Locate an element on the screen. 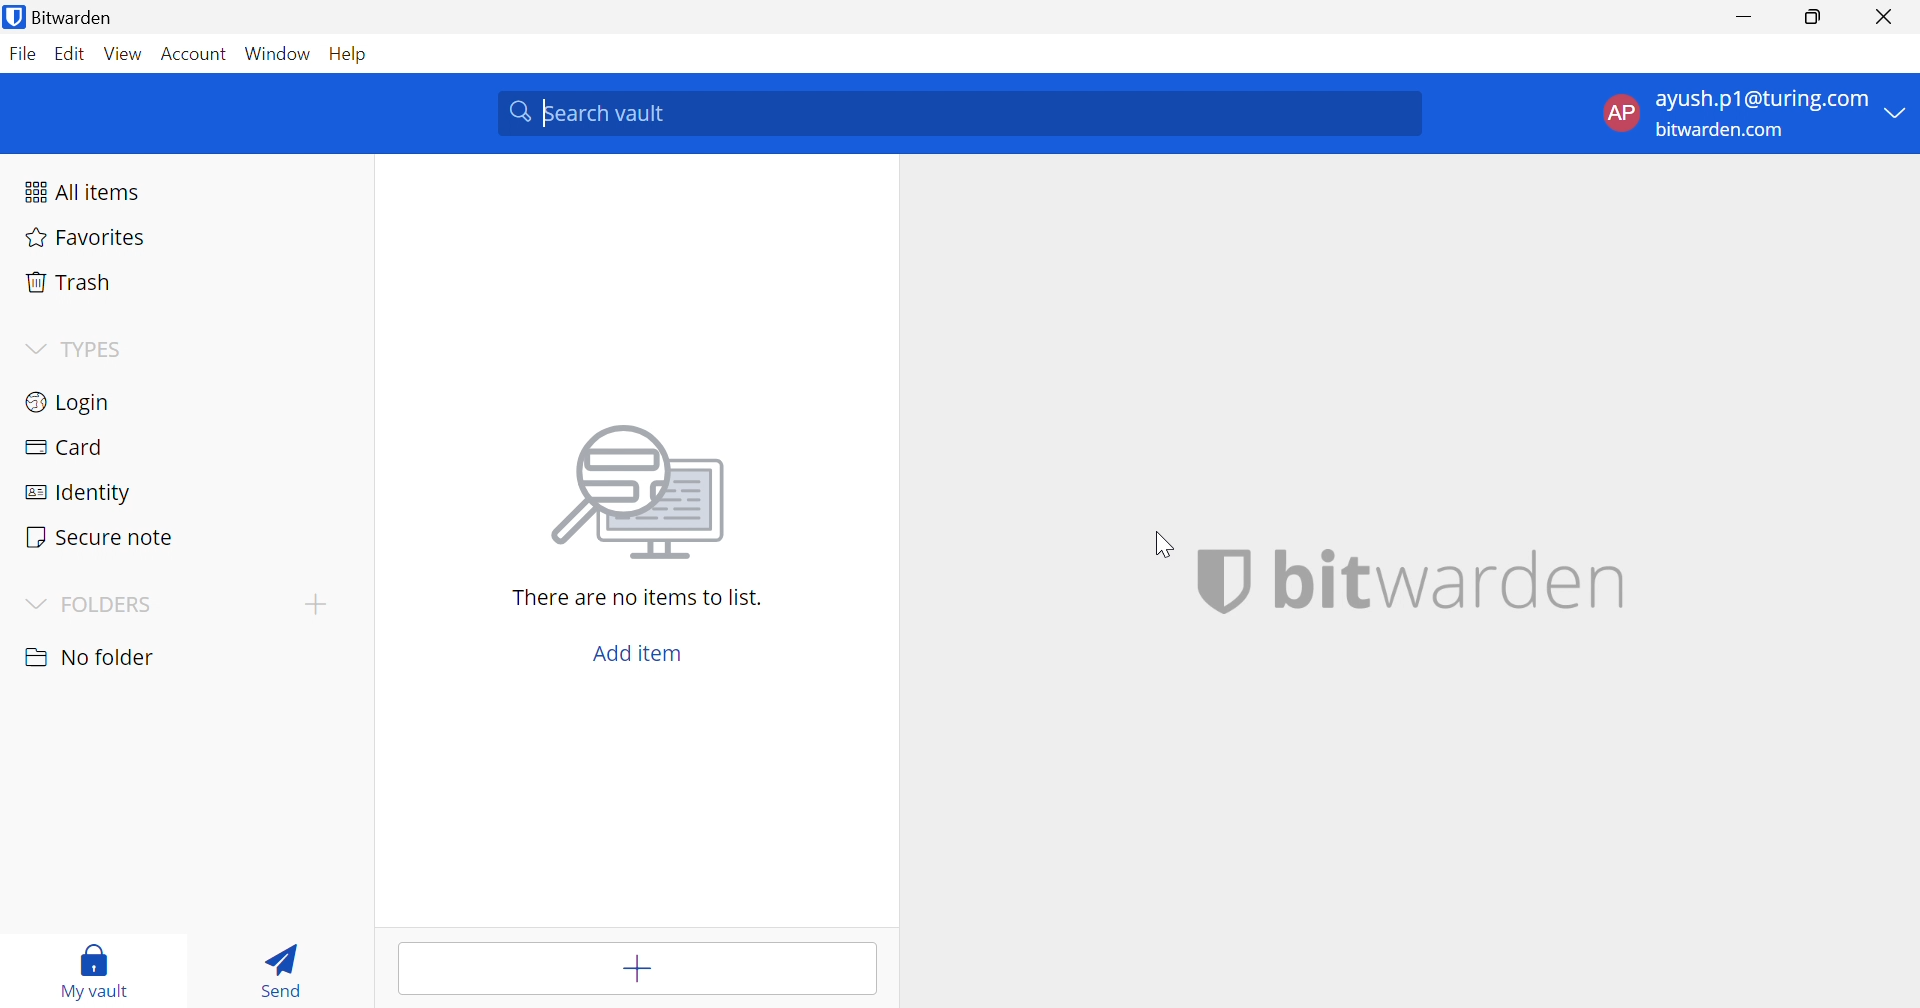 Image resolution: width=1920 pixels, height=1008 pixels. Bitwarden is located at coordinates (63, 18).